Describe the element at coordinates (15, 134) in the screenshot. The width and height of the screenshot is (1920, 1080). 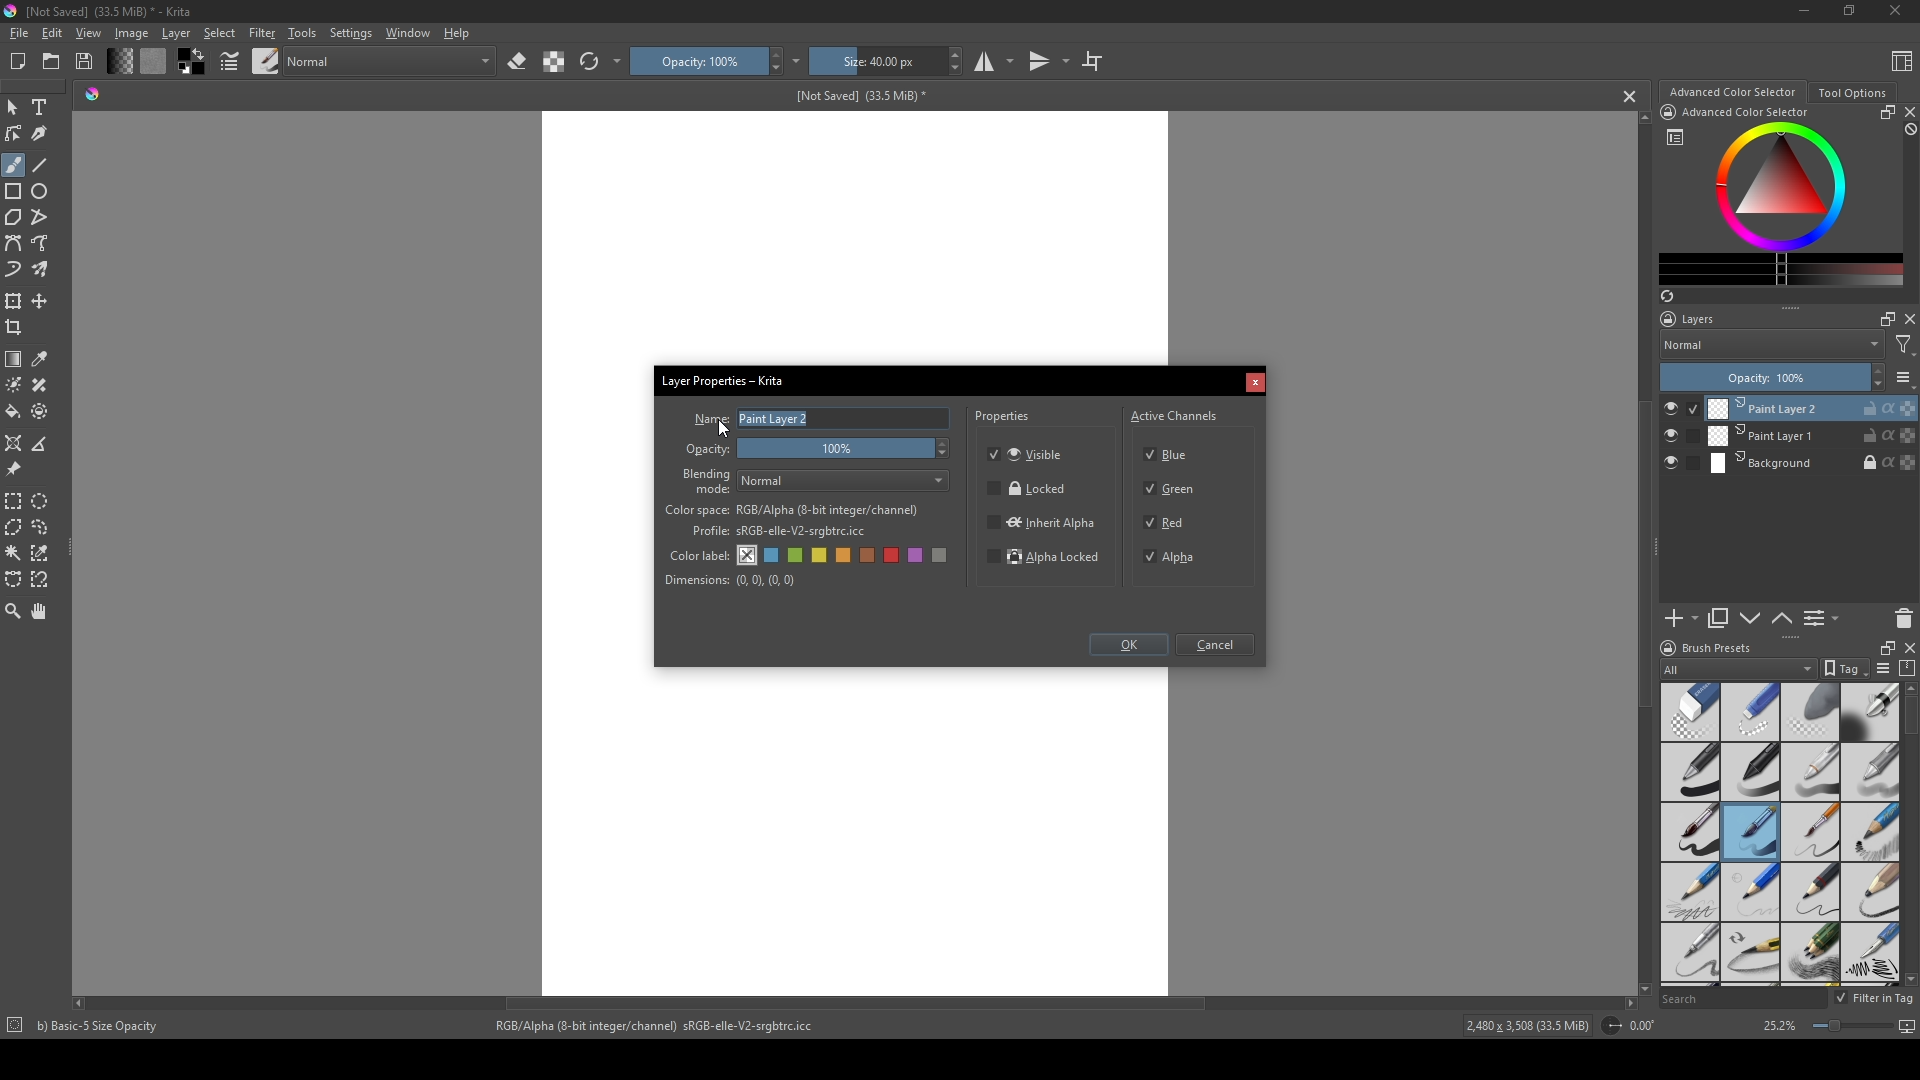
I see `edit shapes` at that location.